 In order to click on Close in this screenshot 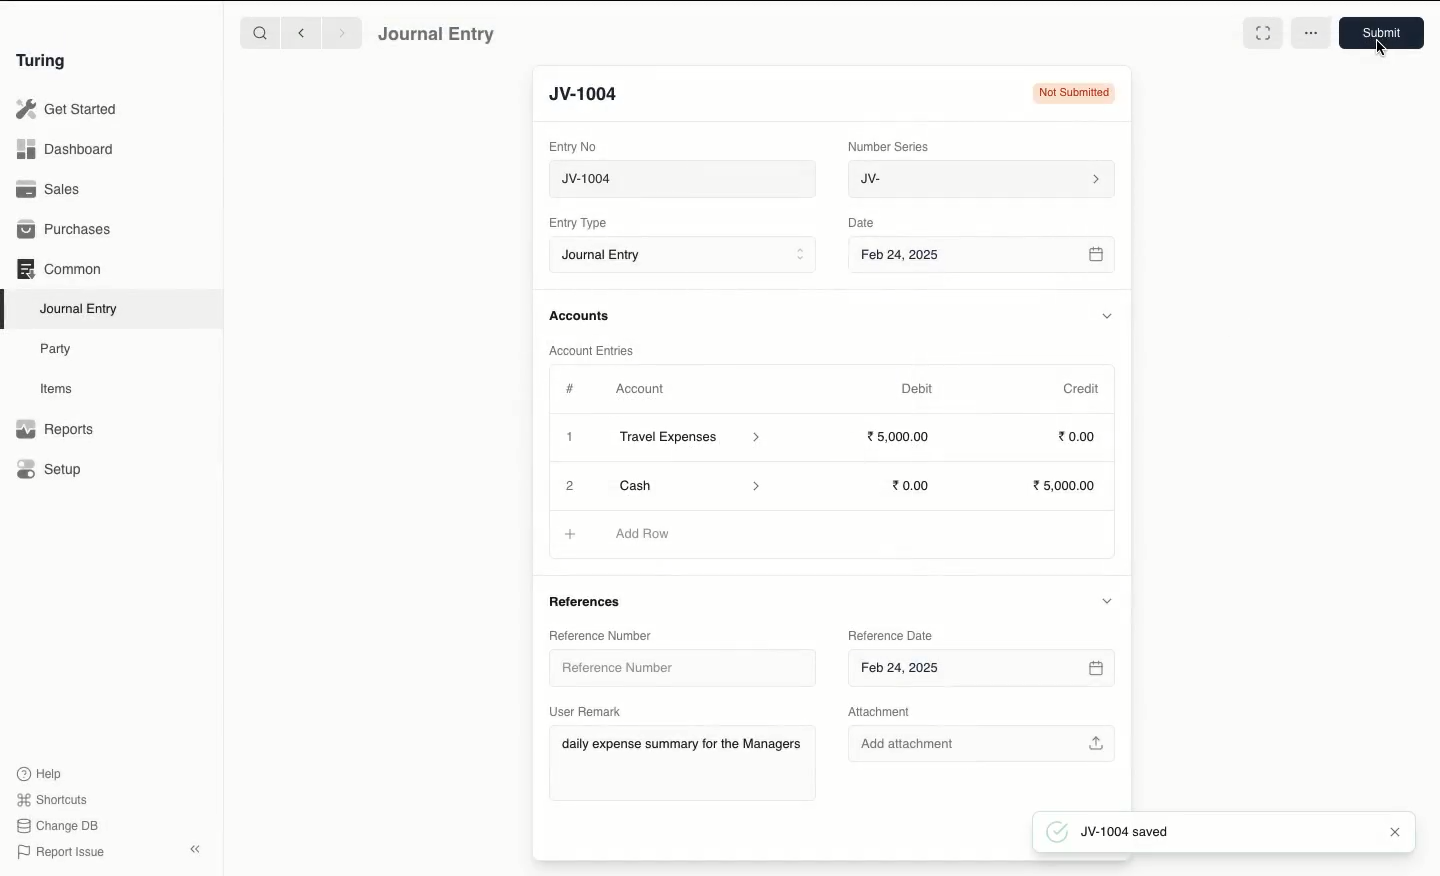, I will do `click(1392, 829)`.